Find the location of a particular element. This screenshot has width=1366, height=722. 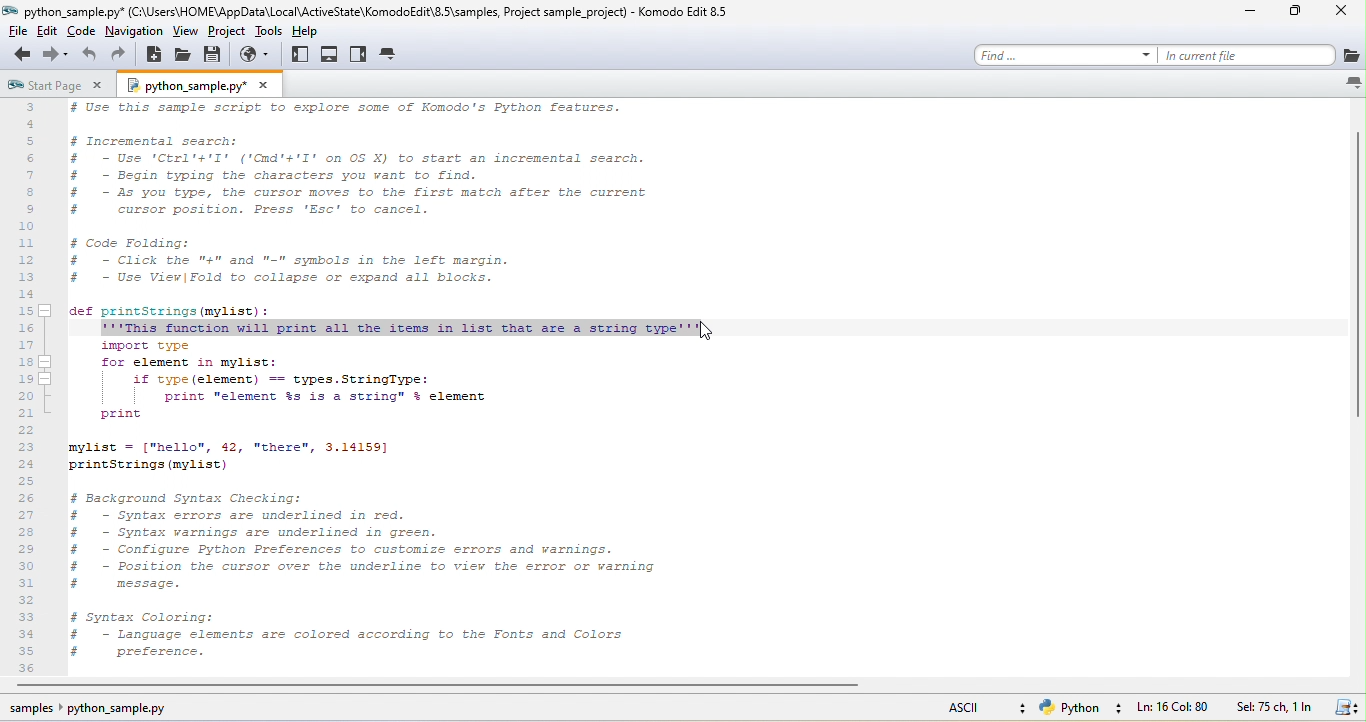

help is located at coordinates (313, 33).